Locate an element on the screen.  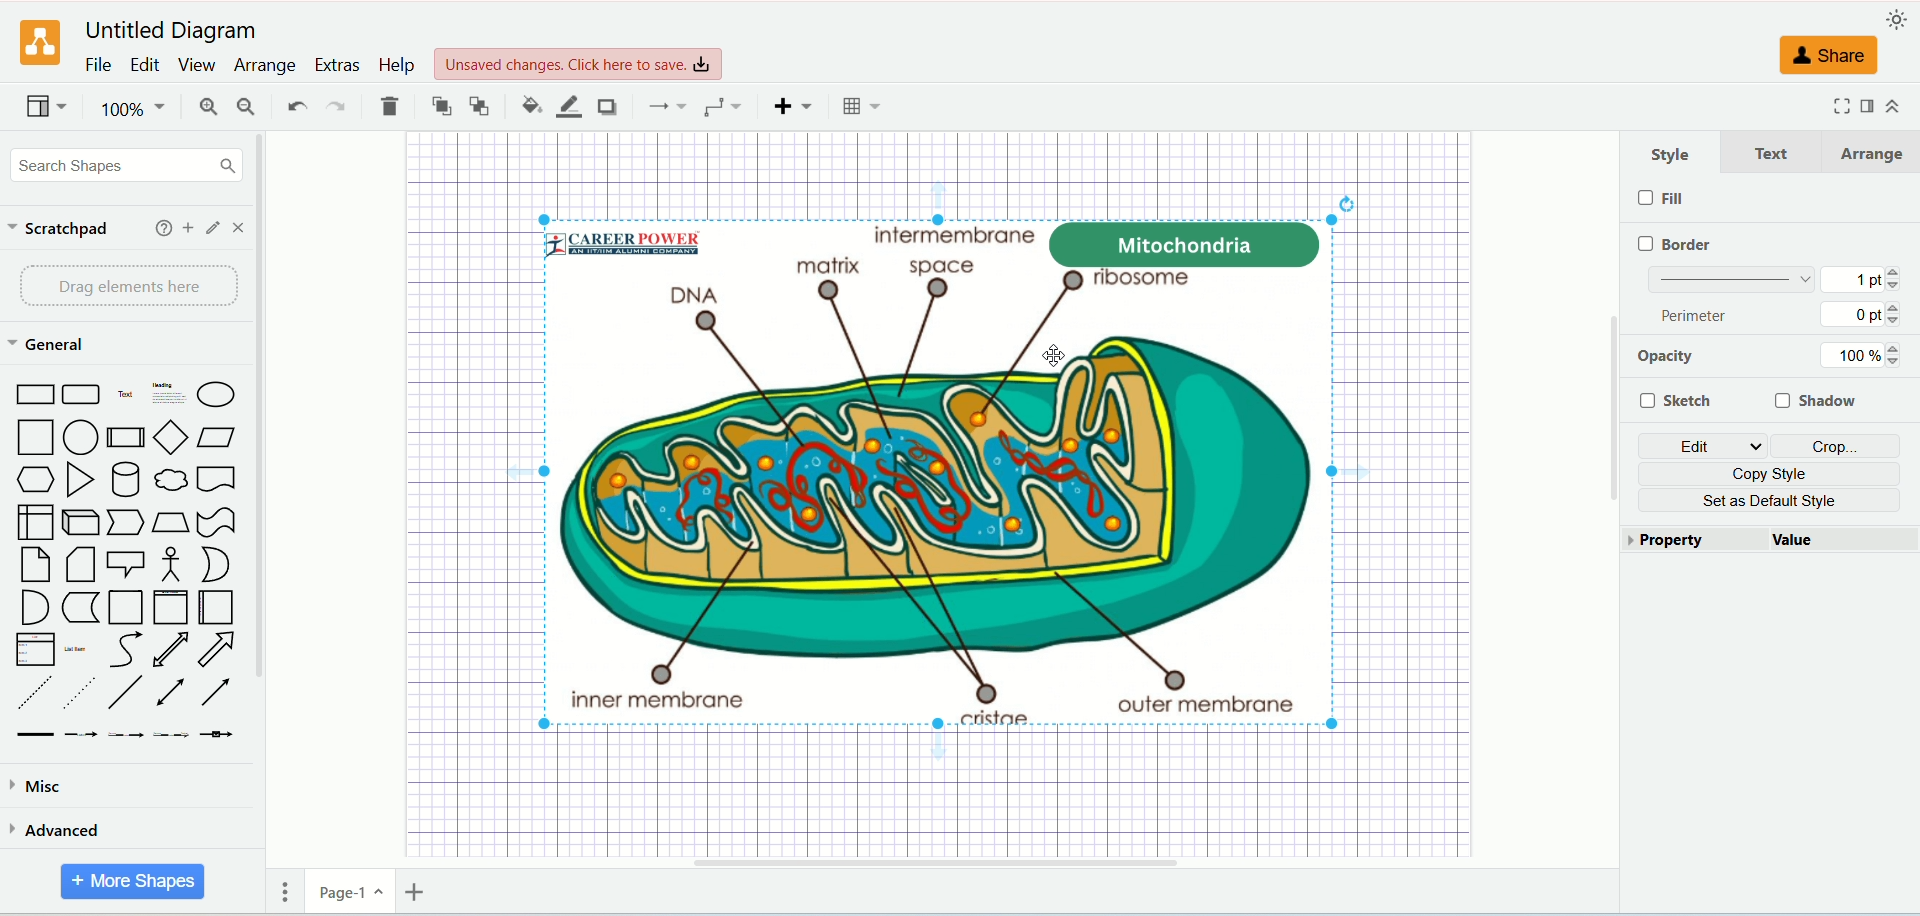
perimeter is located at coordinates (1701, 318).